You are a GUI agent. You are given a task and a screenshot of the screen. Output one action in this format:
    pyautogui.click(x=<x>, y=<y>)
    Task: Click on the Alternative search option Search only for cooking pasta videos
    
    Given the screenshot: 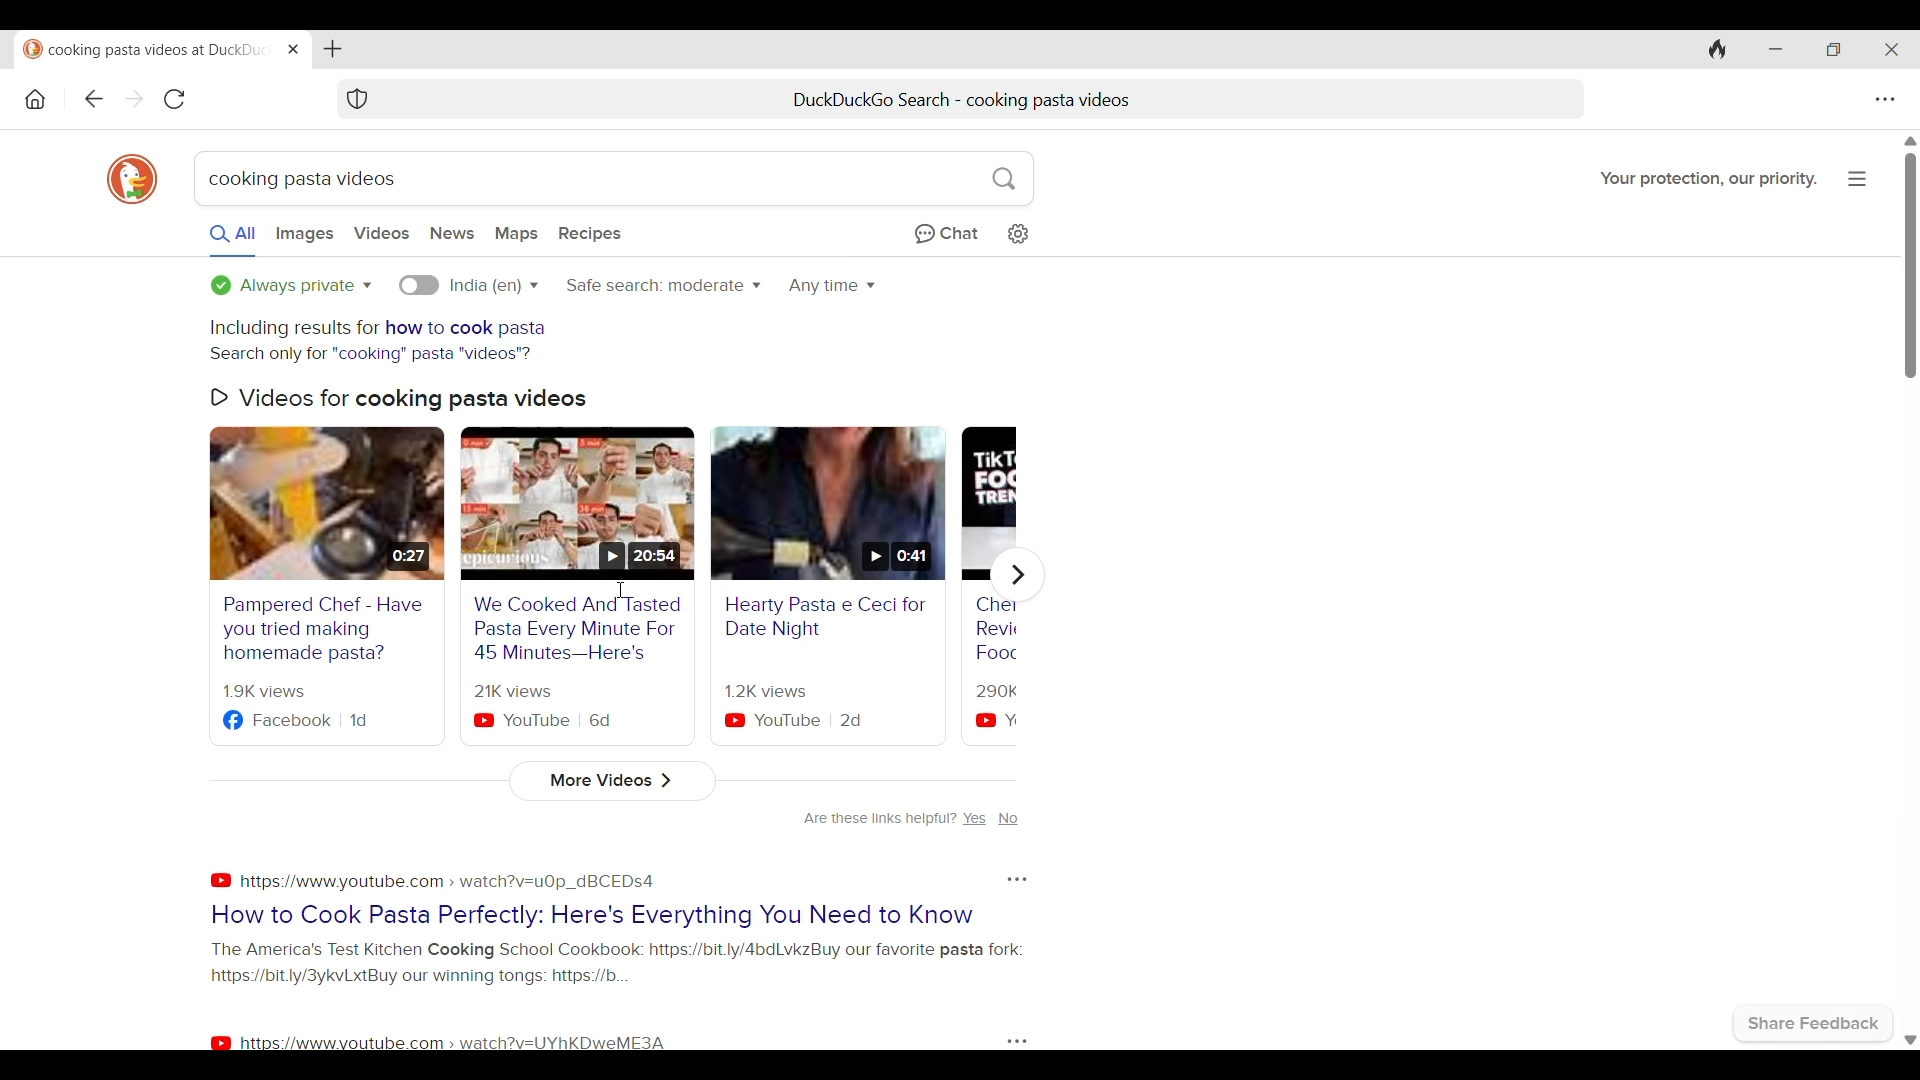 What is the action you would take?
    pyautogui.click(x=374, y=354)
    